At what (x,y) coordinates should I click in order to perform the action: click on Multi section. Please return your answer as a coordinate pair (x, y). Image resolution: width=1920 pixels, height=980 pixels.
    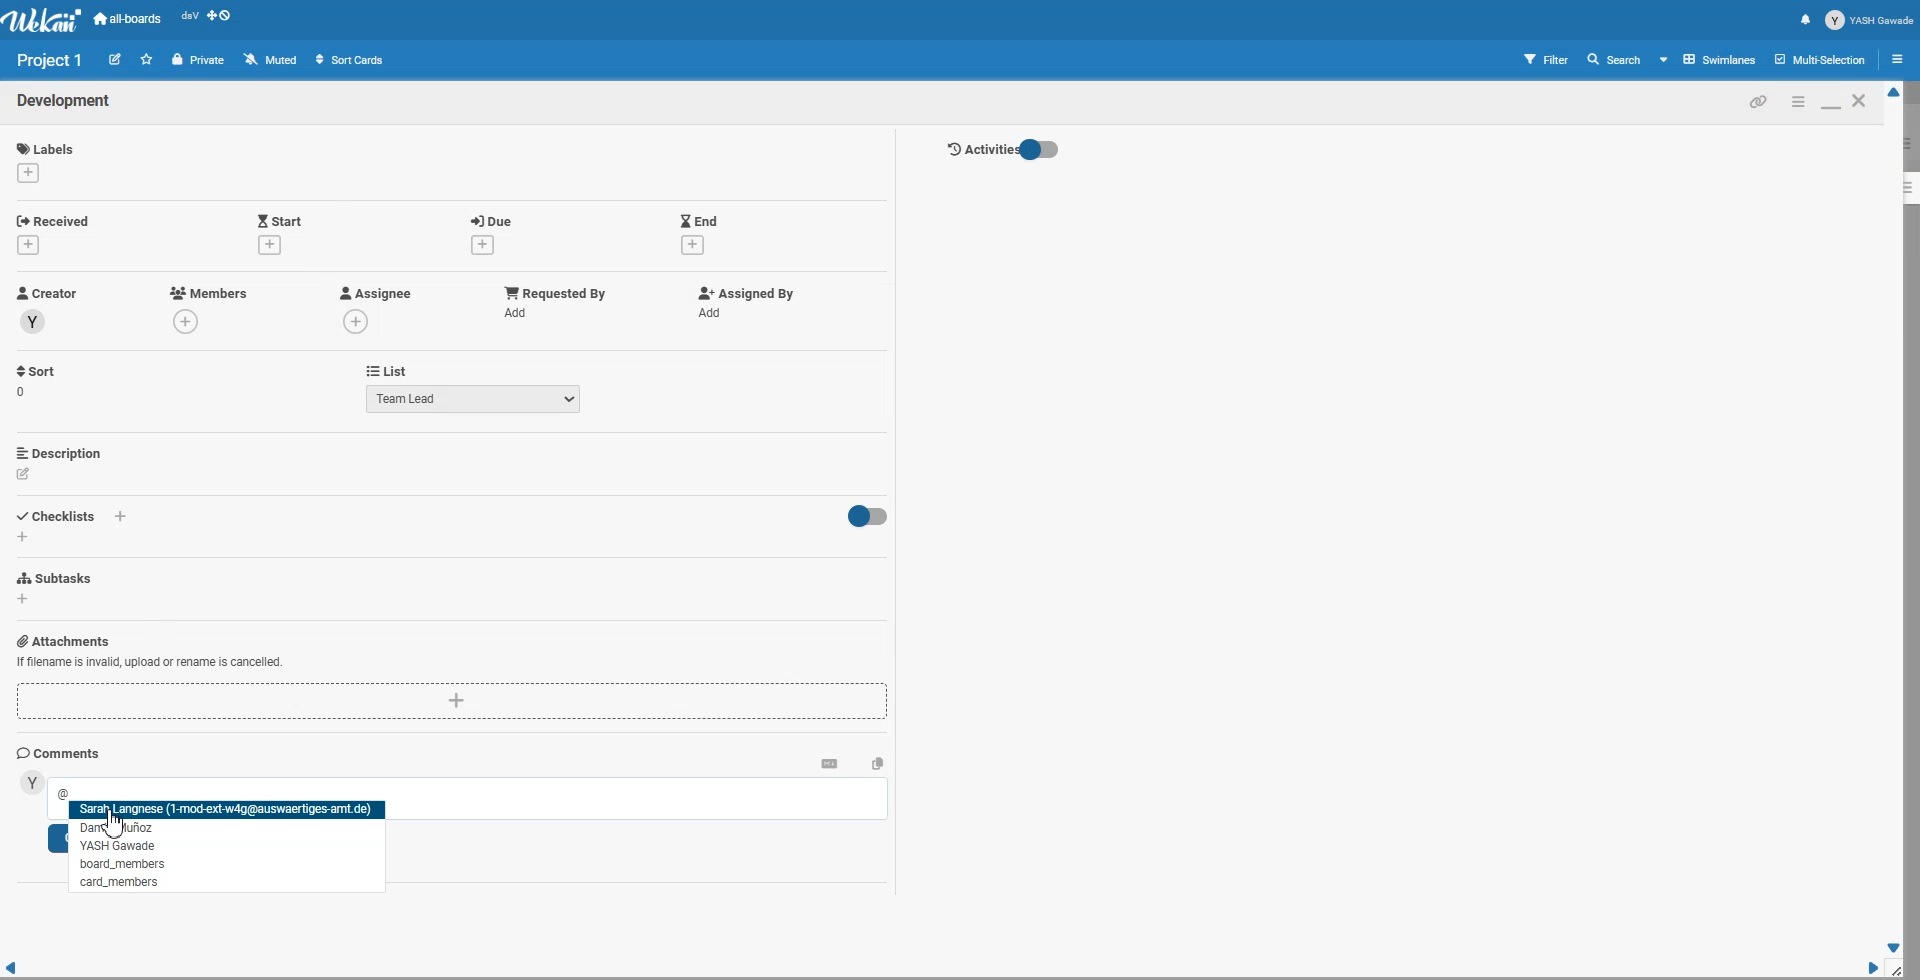
    Looking at the image, I should click on (1822, 59).